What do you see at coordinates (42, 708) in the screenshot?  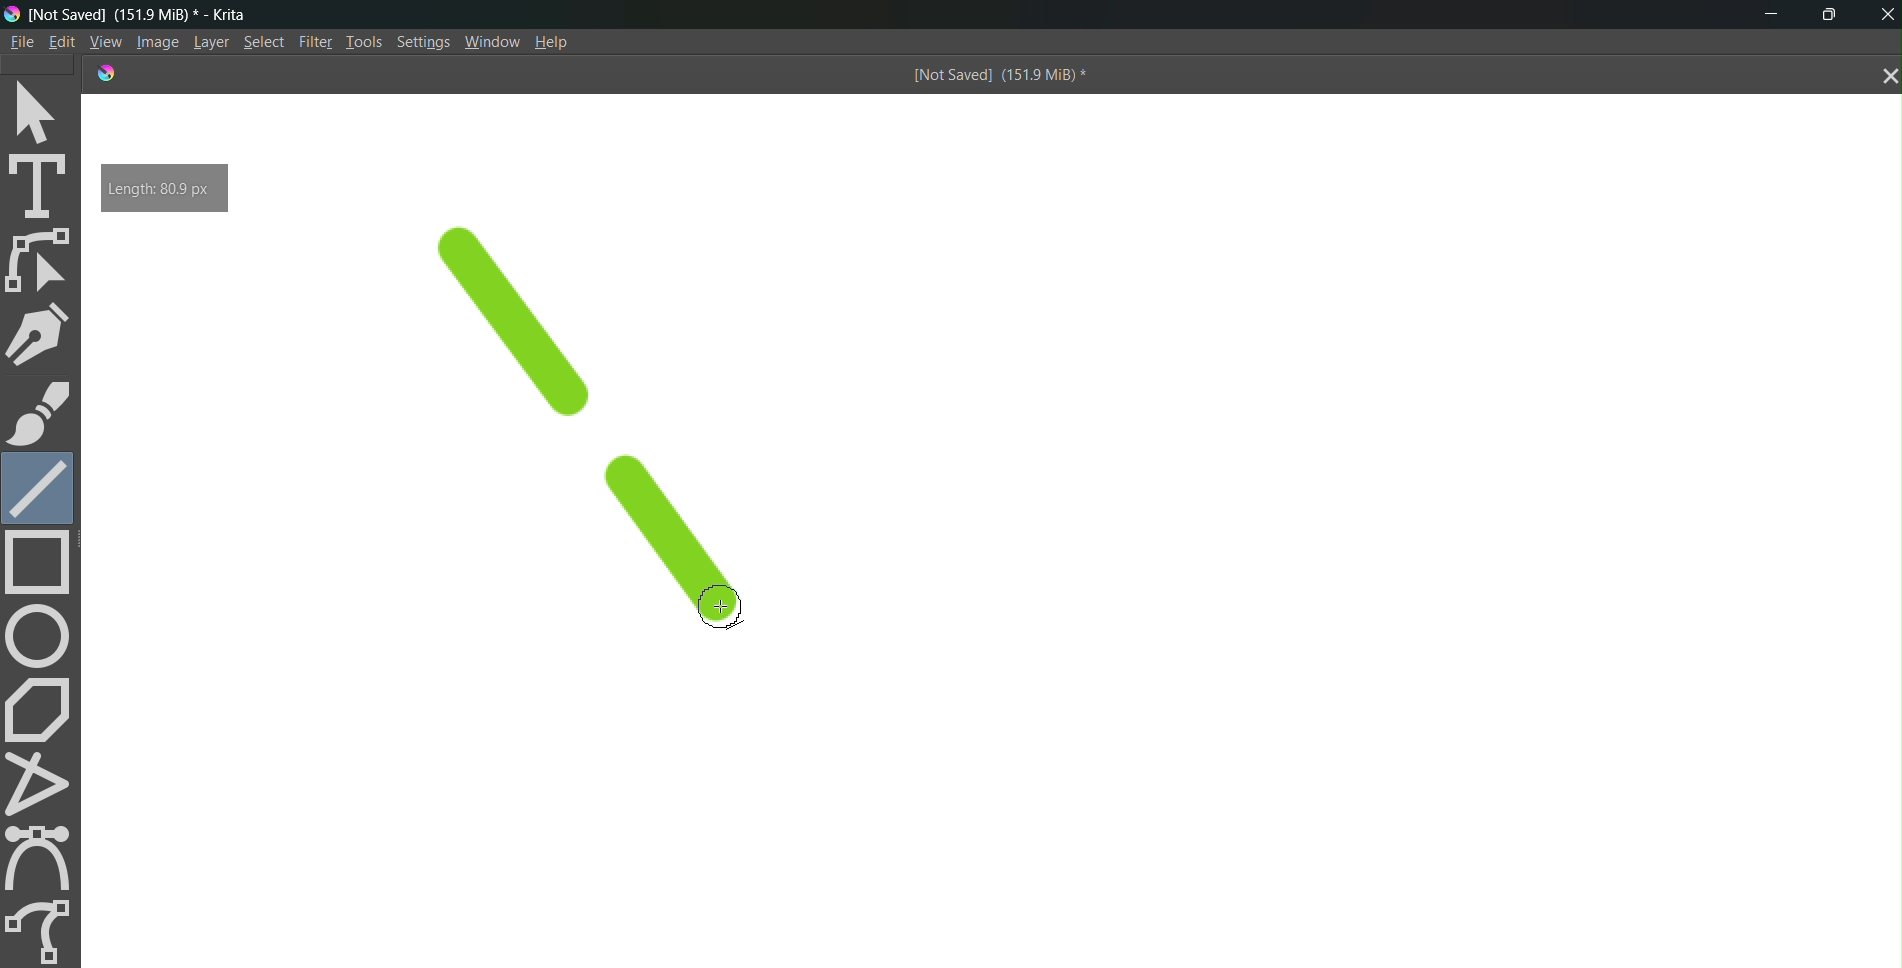 I see `polygon` at bounding box center [42, 708].